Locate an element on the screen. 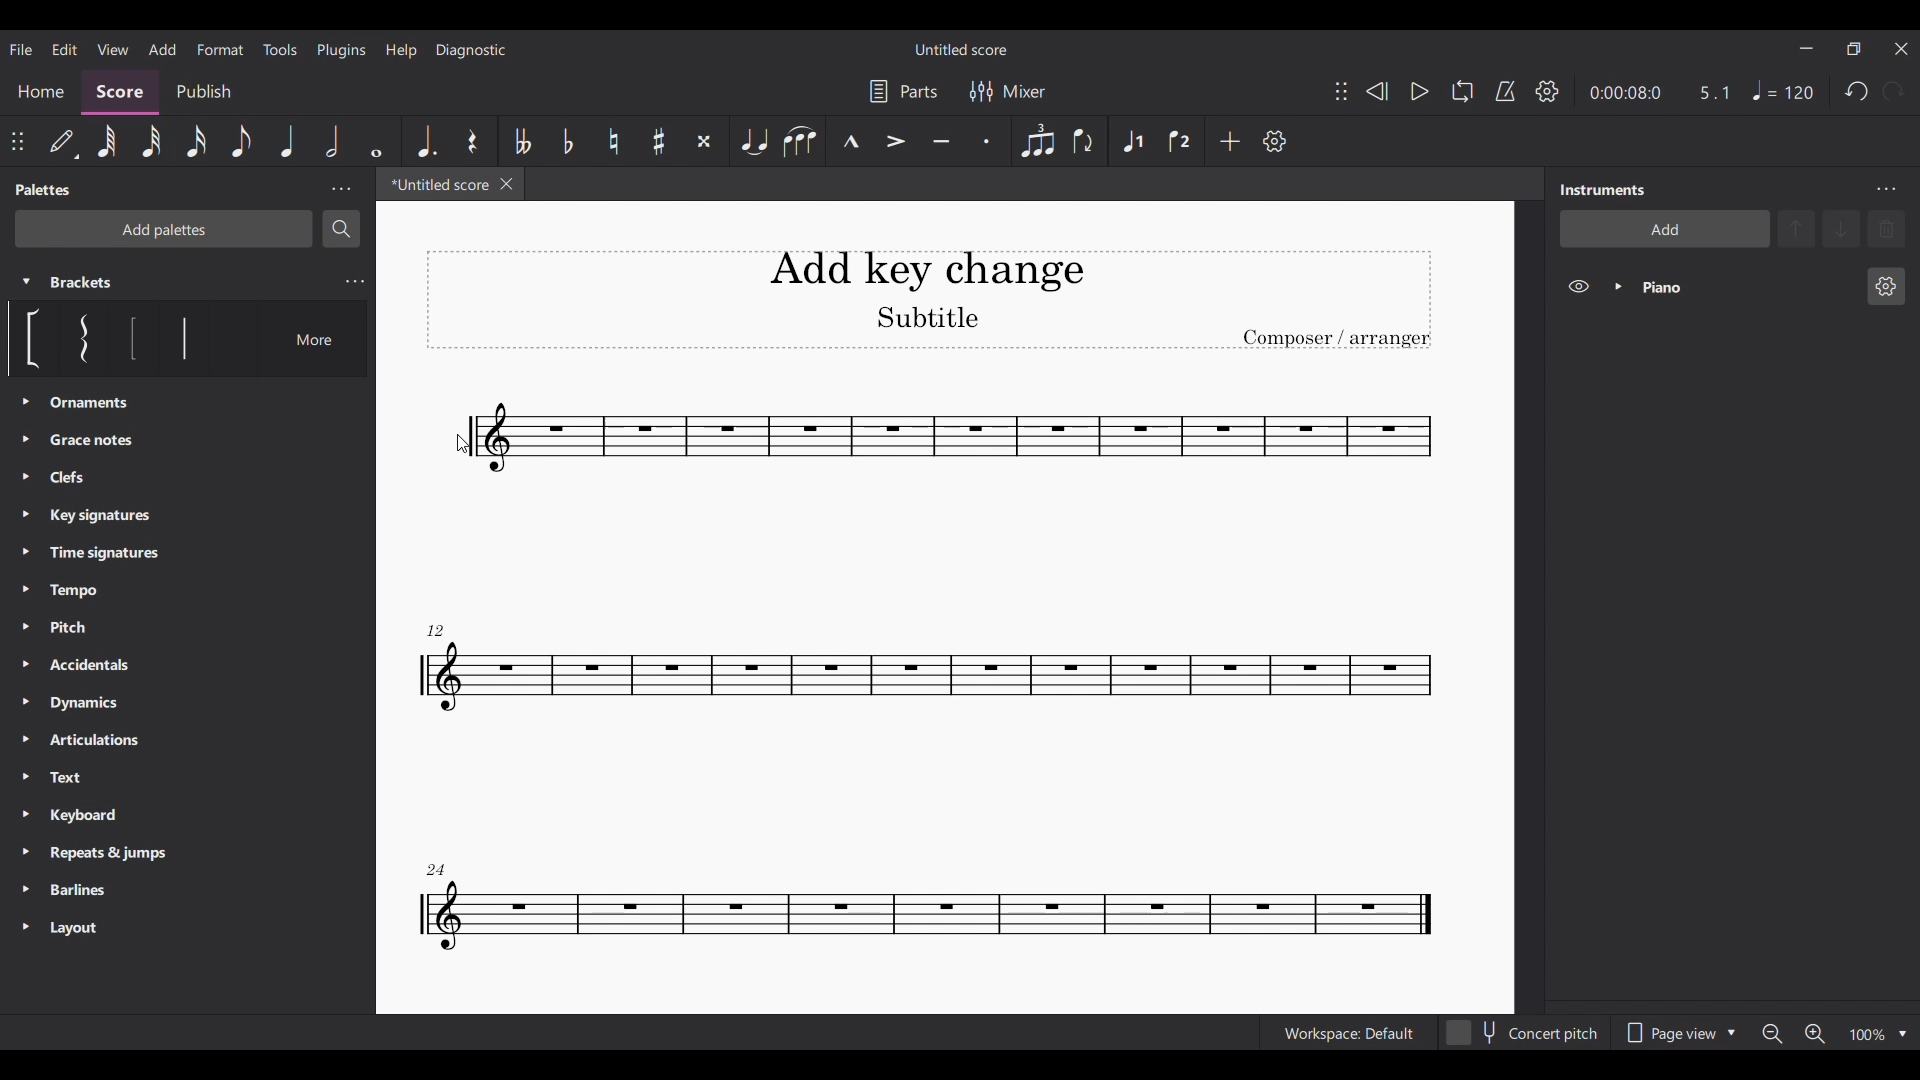 This screenshot has height=1080, width=1920. Current bracket selection highlighted is located at coordinates (184, 338).